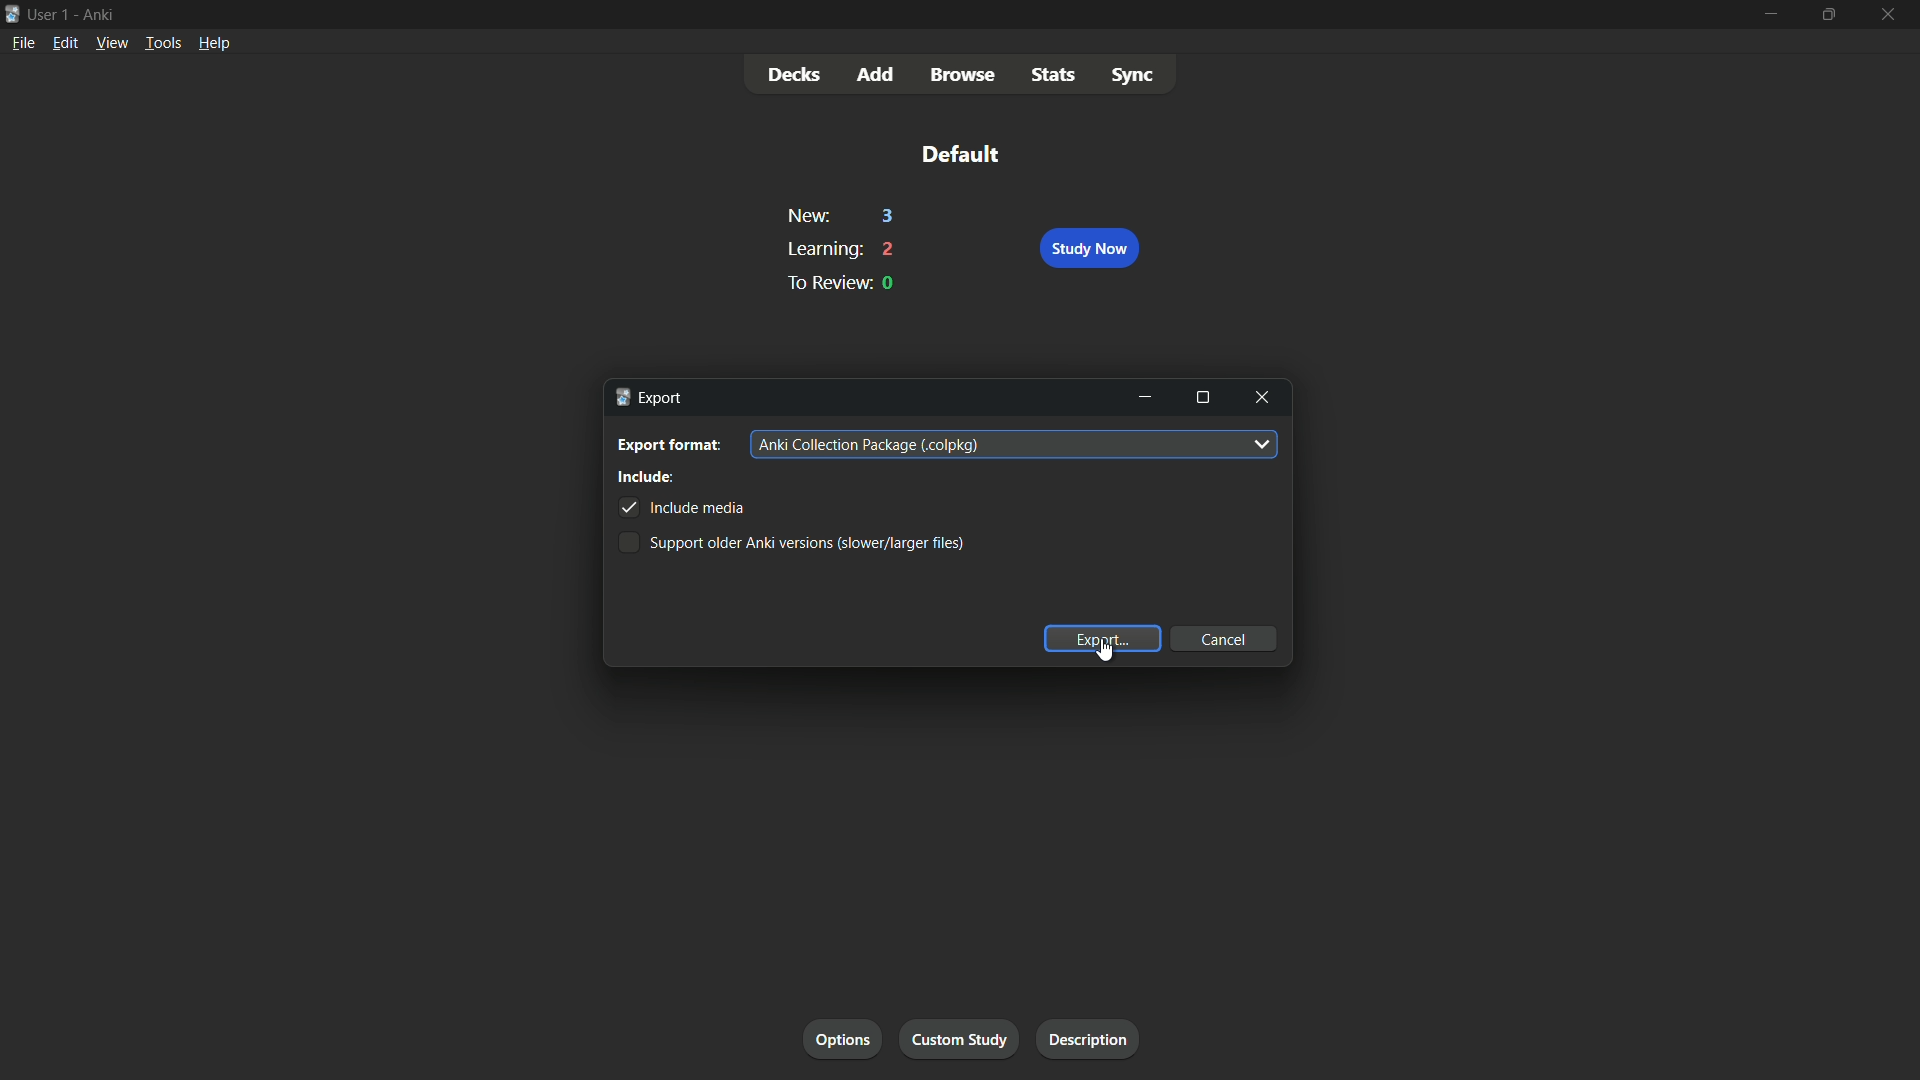 This screenshot has width=1920, height=1080. What do you see at coordinates (877, 76) in the screenshot?
I see `add` at bounding box center [877, 76].